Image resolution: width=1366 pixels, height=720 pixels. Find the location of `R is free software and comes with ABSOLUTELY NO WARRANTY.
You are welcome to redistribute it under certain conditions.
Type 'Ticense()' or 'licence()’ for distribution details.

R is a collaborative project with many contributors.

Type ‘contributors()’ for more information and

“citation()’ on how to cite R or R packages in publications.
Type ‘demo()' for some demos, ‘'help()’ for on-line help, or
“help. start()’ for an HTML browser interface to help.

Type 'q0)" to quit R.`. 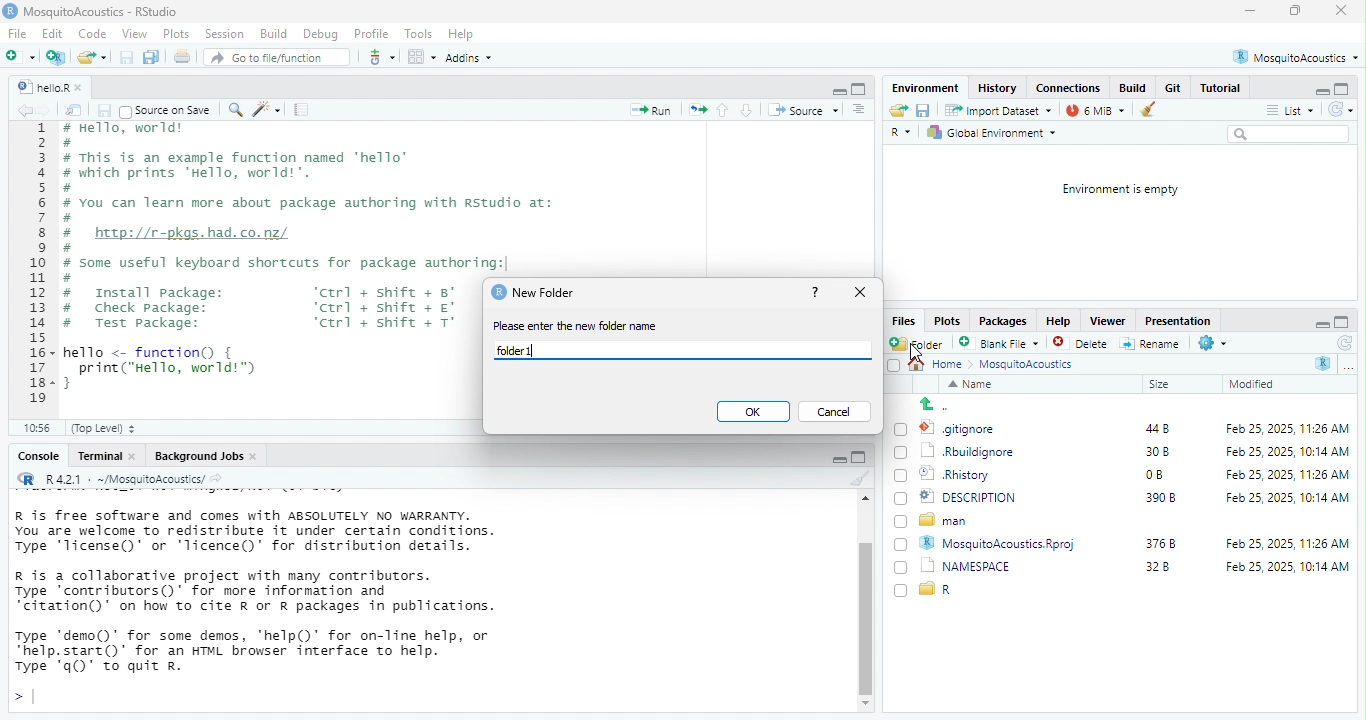

R is free software and comes with ABSOLUTELY NO WARRANTY.
You are welcome to redistribute it under certain conditions.
Type 'Ticense()' or 'licence()’ for distribution details.

R is a collaborative project with many contributors.

Type ‘contributors()’ for more information and

“citation()’ on how to cite R or R packages in publications.
Type ‘demo()' for some demos, ‘'help()’ for on-line help, or
“help. start()’ for an HTML browser interface to help.

Type 'q0)" to quit R. is located at coordinates (293, 585).